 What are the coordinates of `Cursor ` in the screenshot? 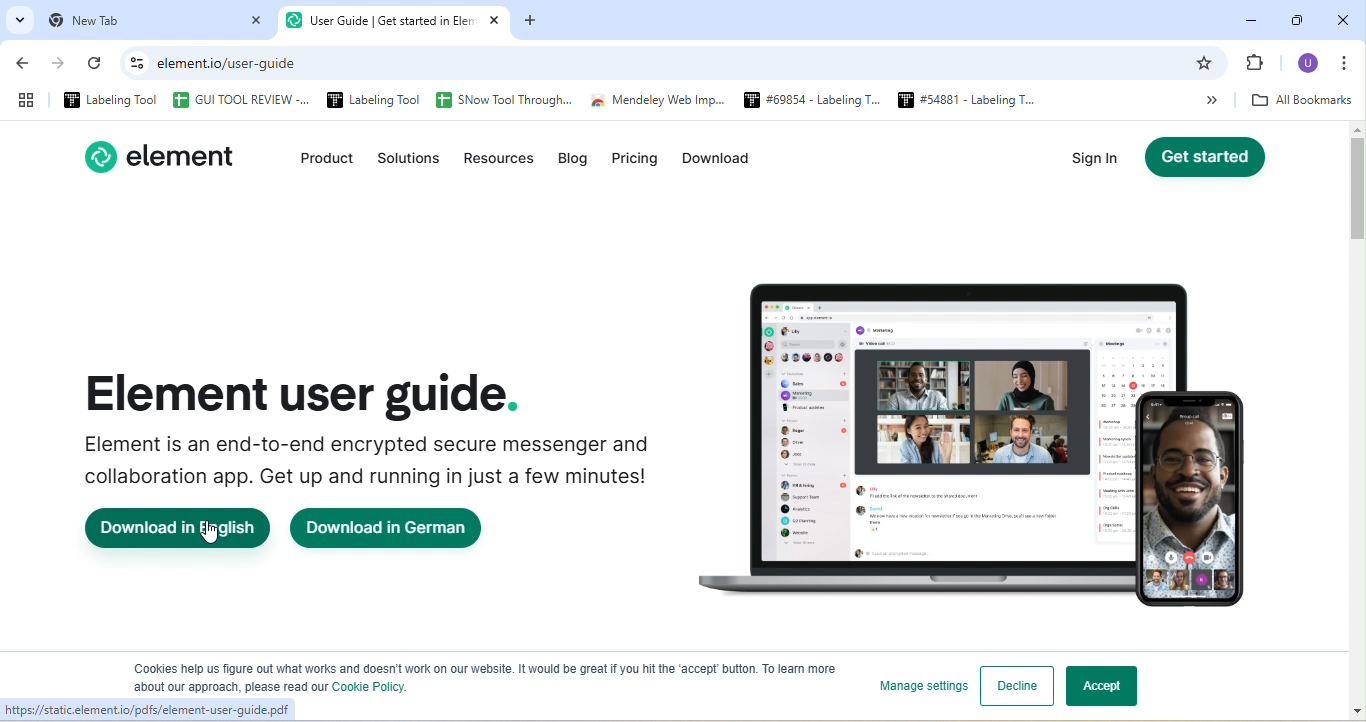 It's located at (208, 534).